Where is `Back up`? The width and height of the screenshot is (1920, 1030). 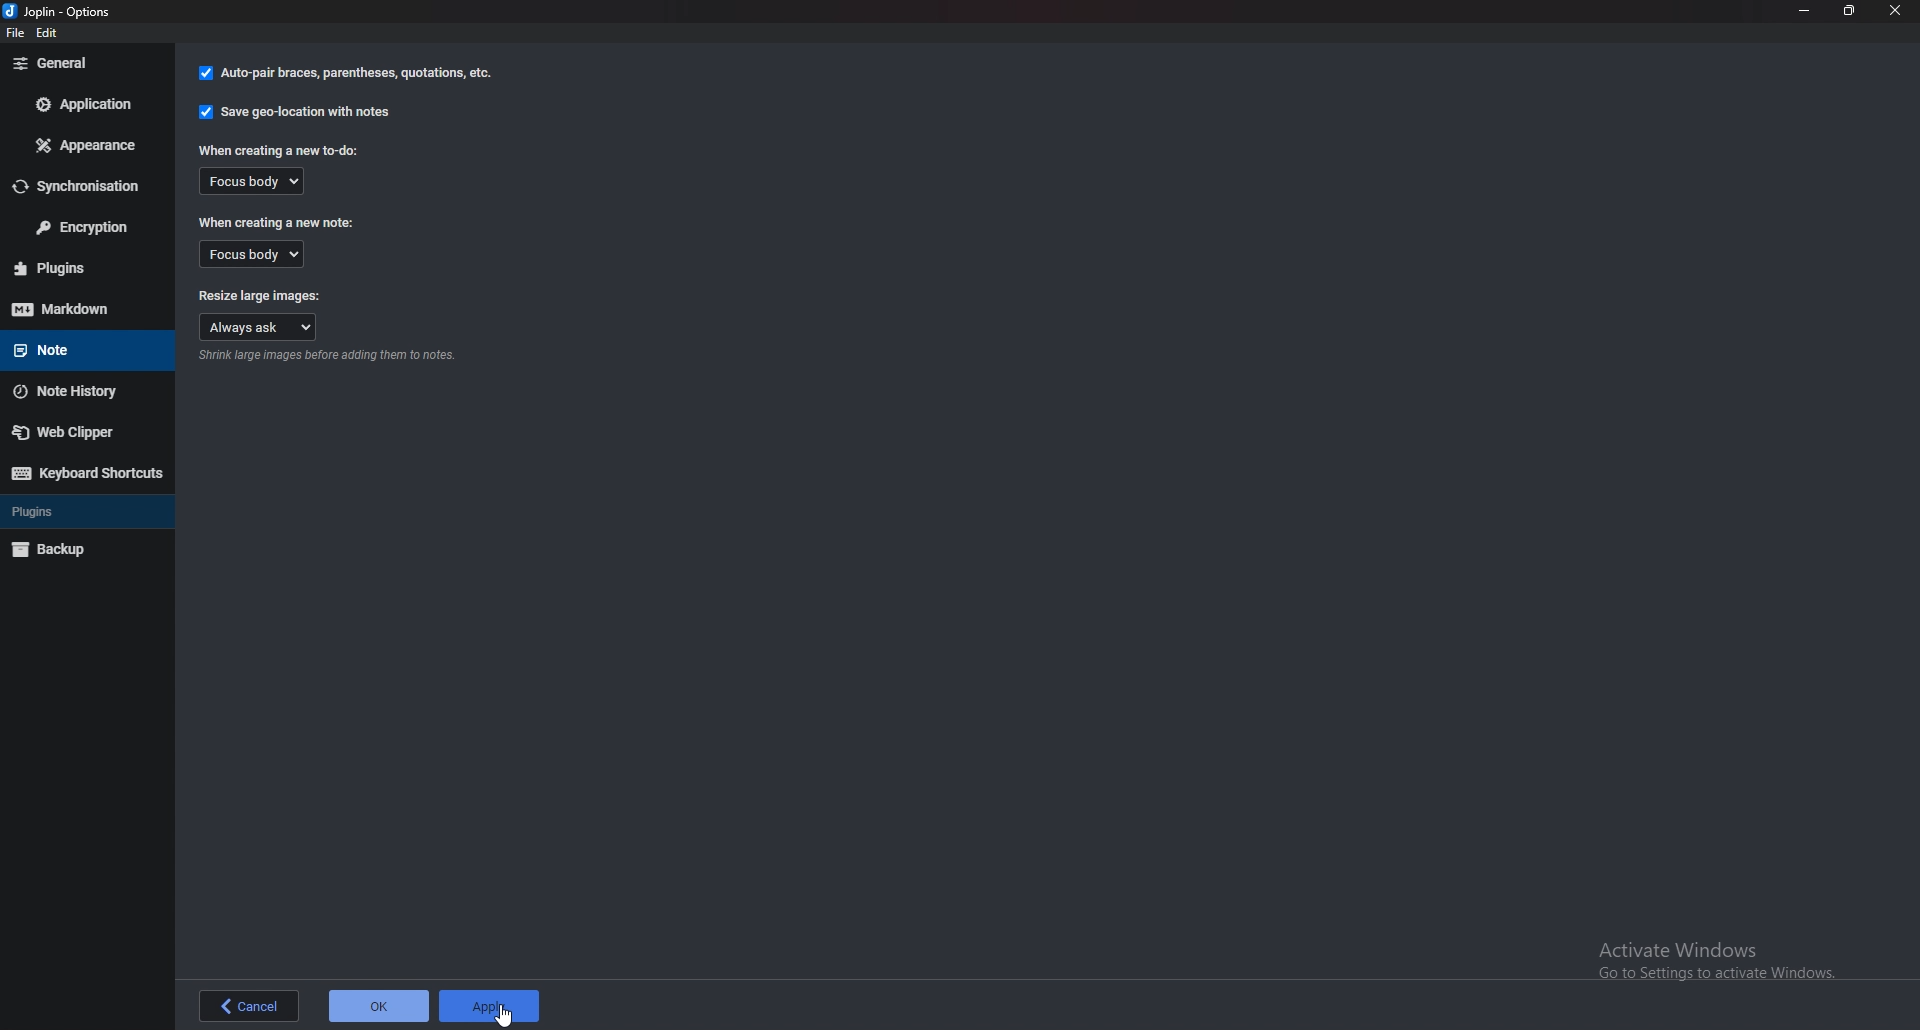
Back up is located at coordinates (83, 548).